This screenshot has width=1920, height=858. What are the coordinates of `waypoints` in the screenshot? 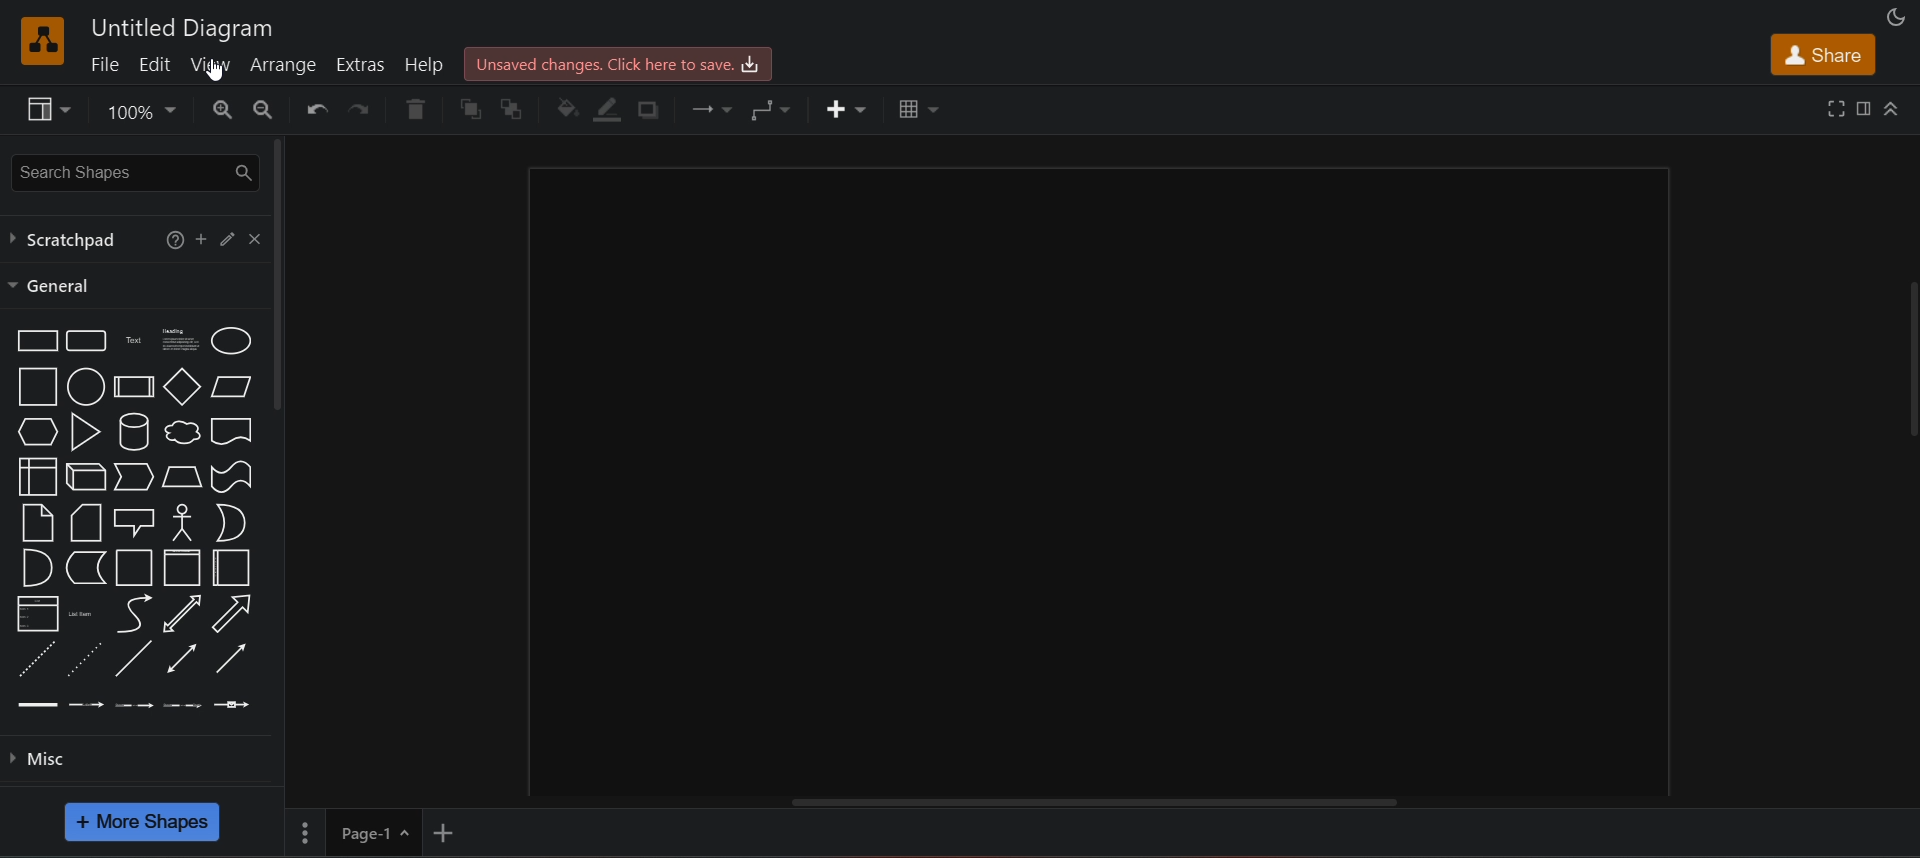 It's located at (769, 109).